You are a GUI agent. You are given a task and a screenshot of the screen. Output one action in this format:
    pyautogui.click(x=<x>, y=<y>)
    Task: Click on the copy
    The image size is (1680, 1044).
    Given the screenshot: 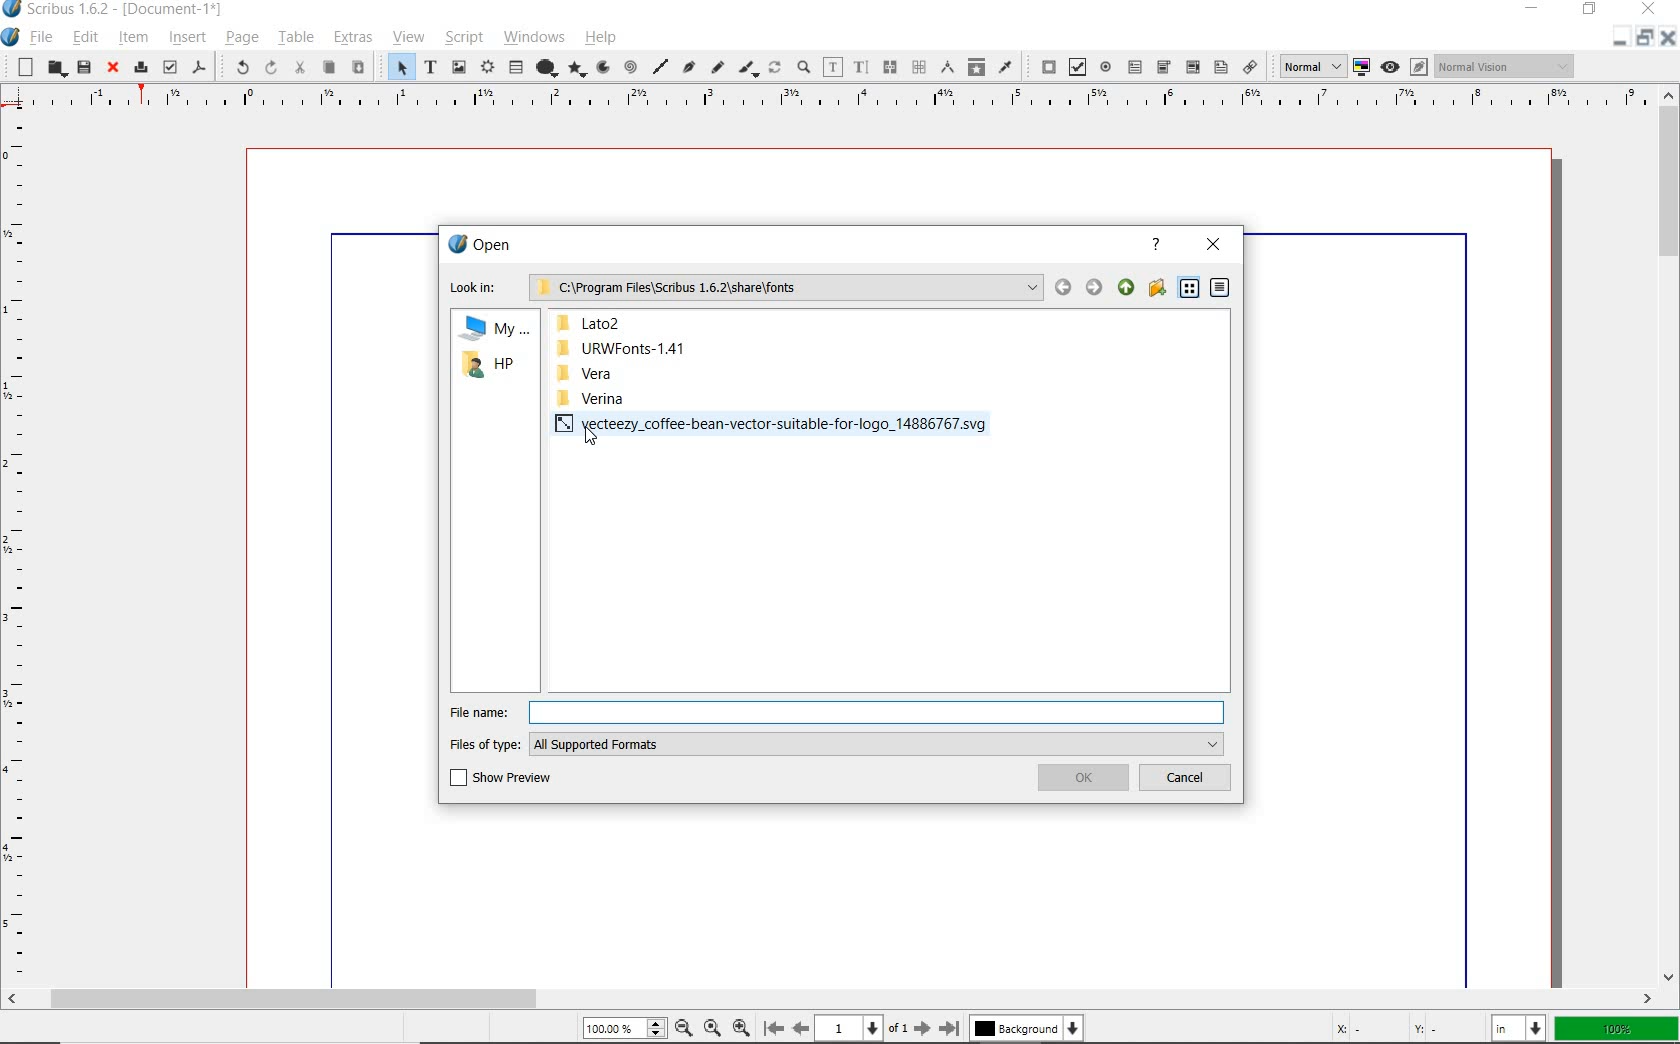 What is the action you would take?
    pyautogui.click(x=330, y=67)
    